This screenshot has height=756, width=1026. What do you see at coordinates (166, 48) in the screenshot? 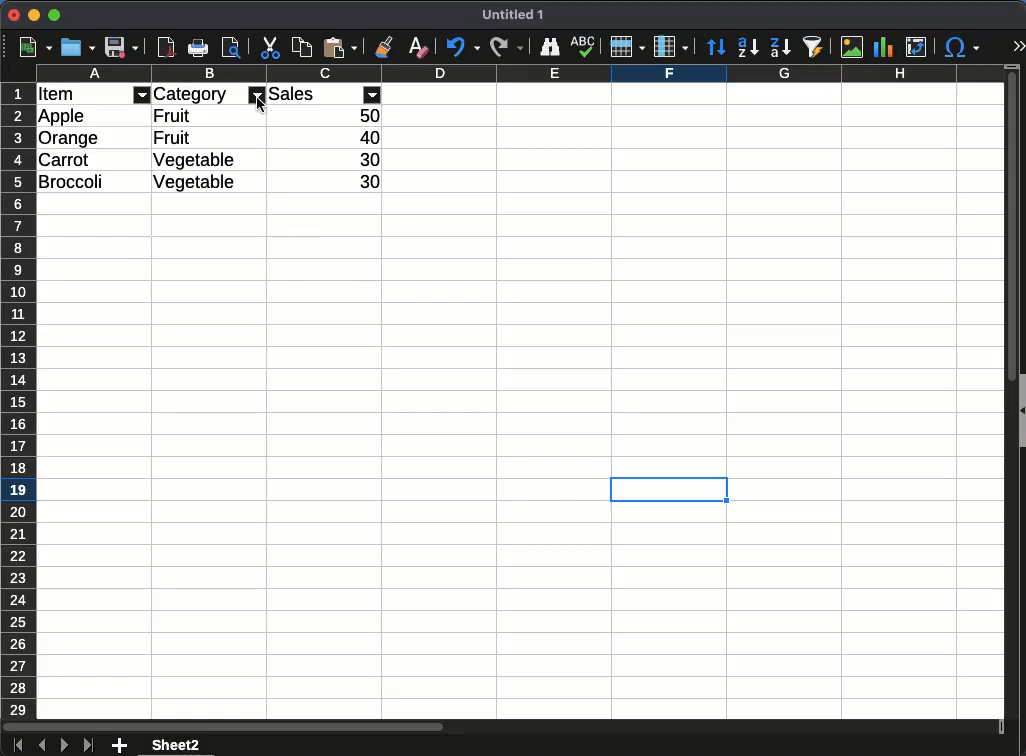
I see `pdf reader` at bounding box center [166, 48].